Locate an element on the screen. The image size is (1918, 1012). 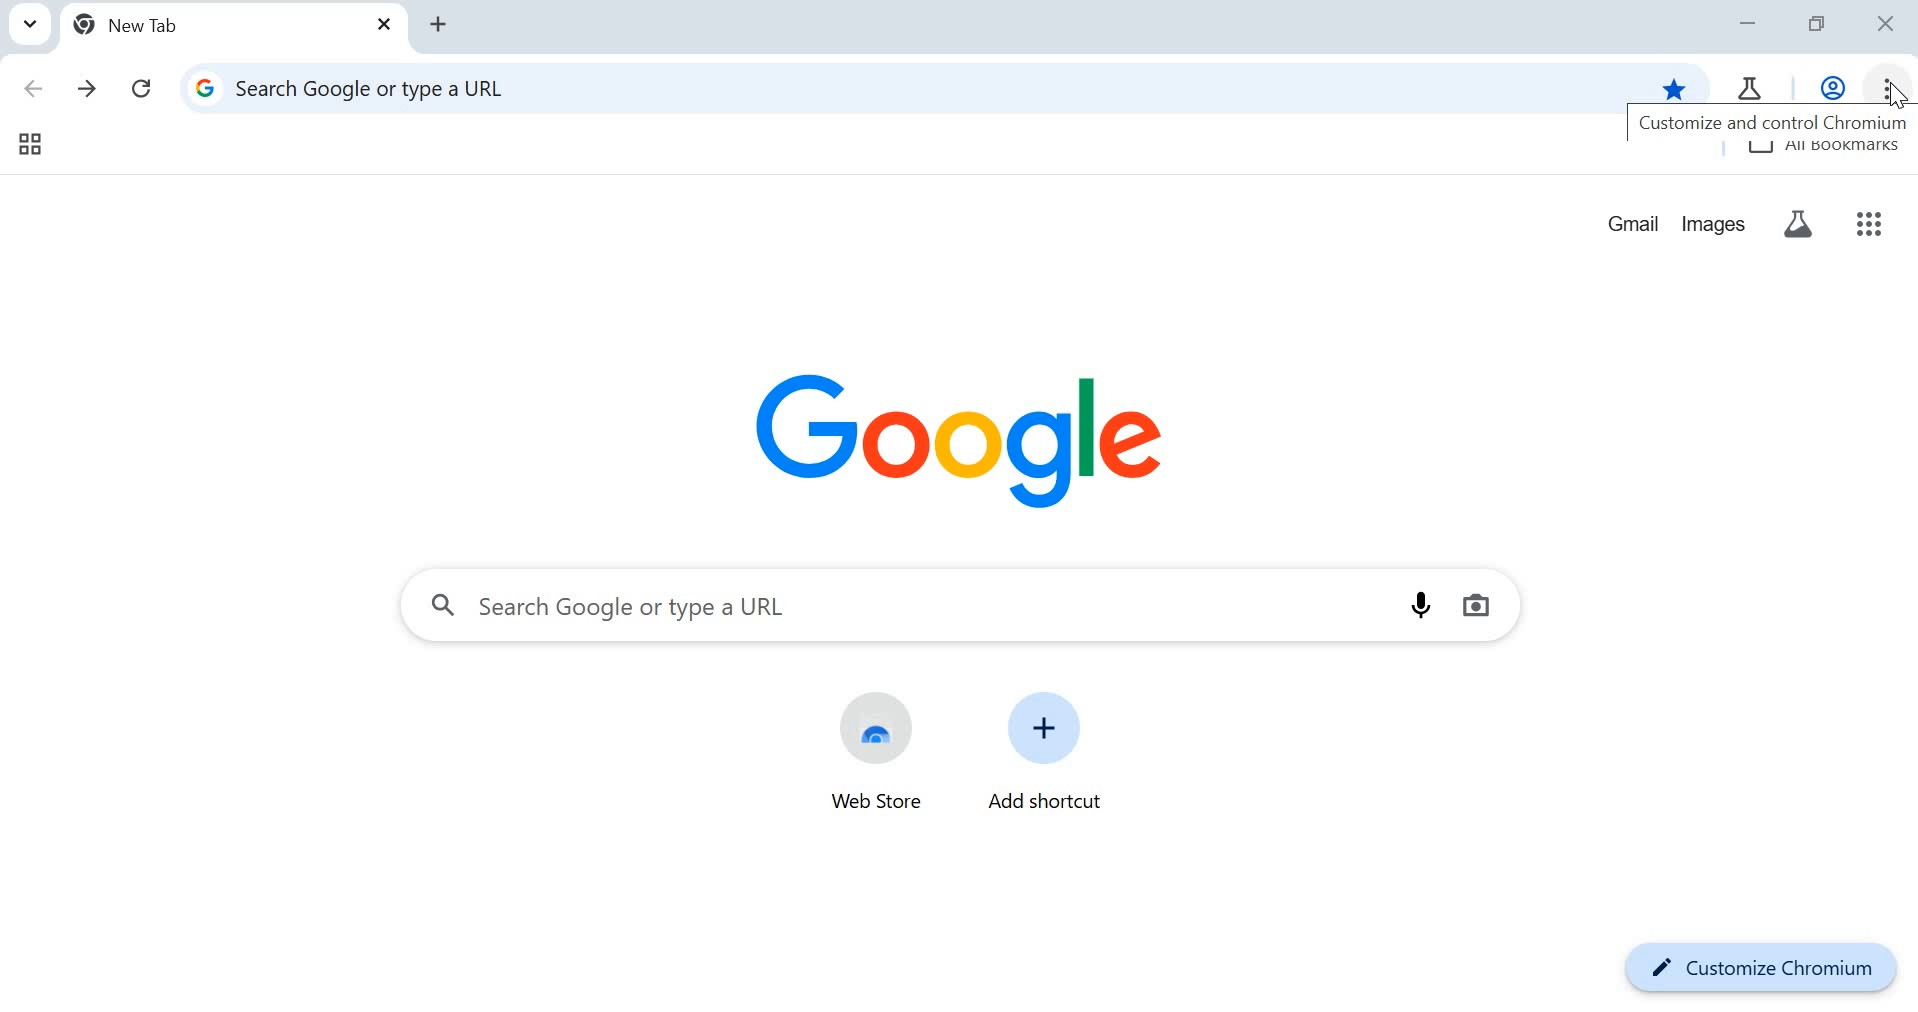
google apps is located at coordinates (1871, 226).